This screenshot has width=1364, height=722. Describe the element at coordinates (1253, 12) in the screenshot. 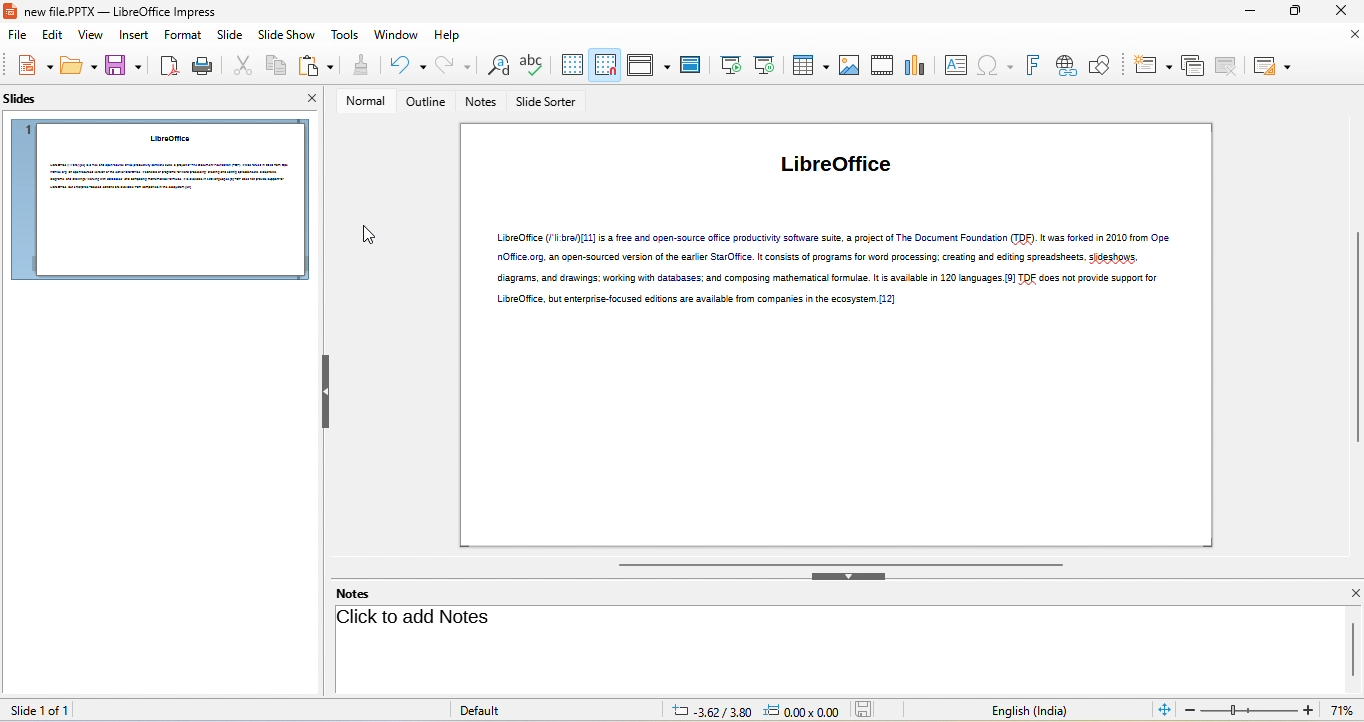

I see `minimize` at that location.